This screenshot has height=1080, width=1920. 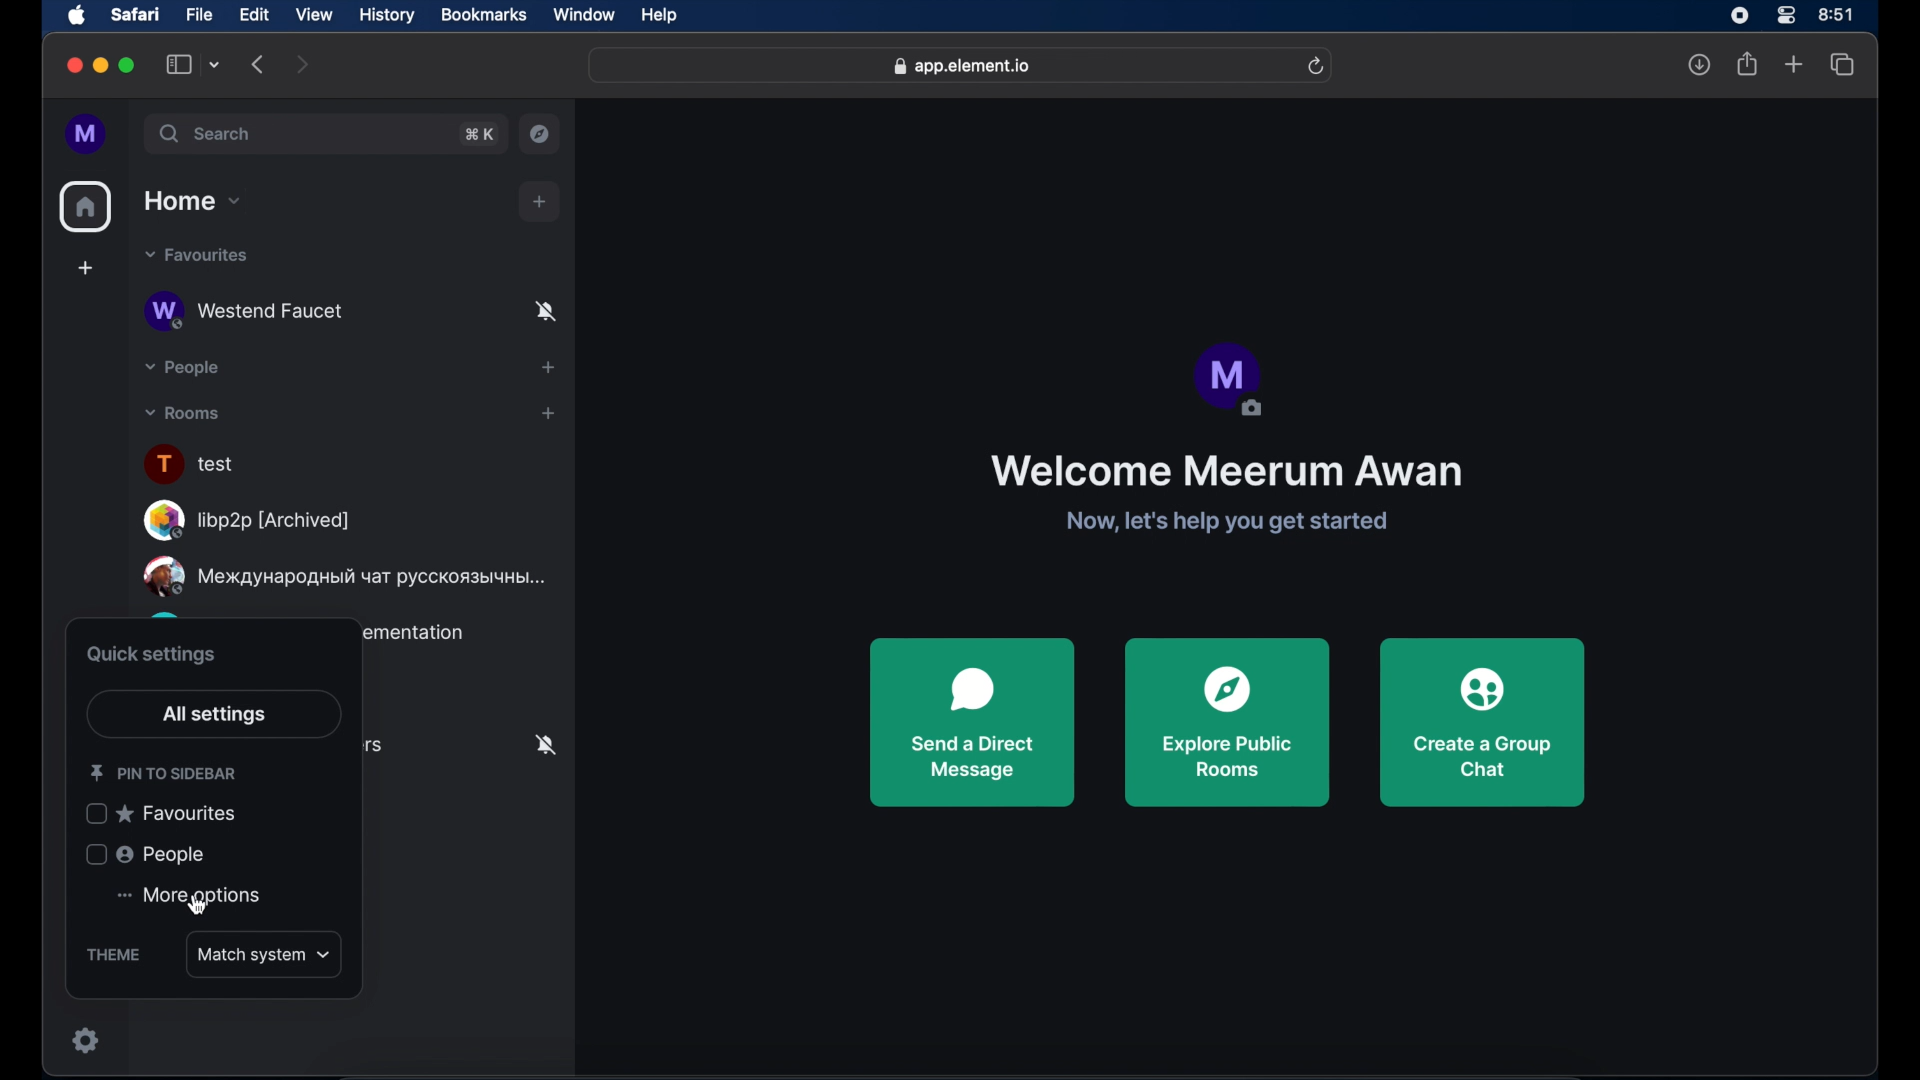 I want to click on notification , so click(x=545, y=746).